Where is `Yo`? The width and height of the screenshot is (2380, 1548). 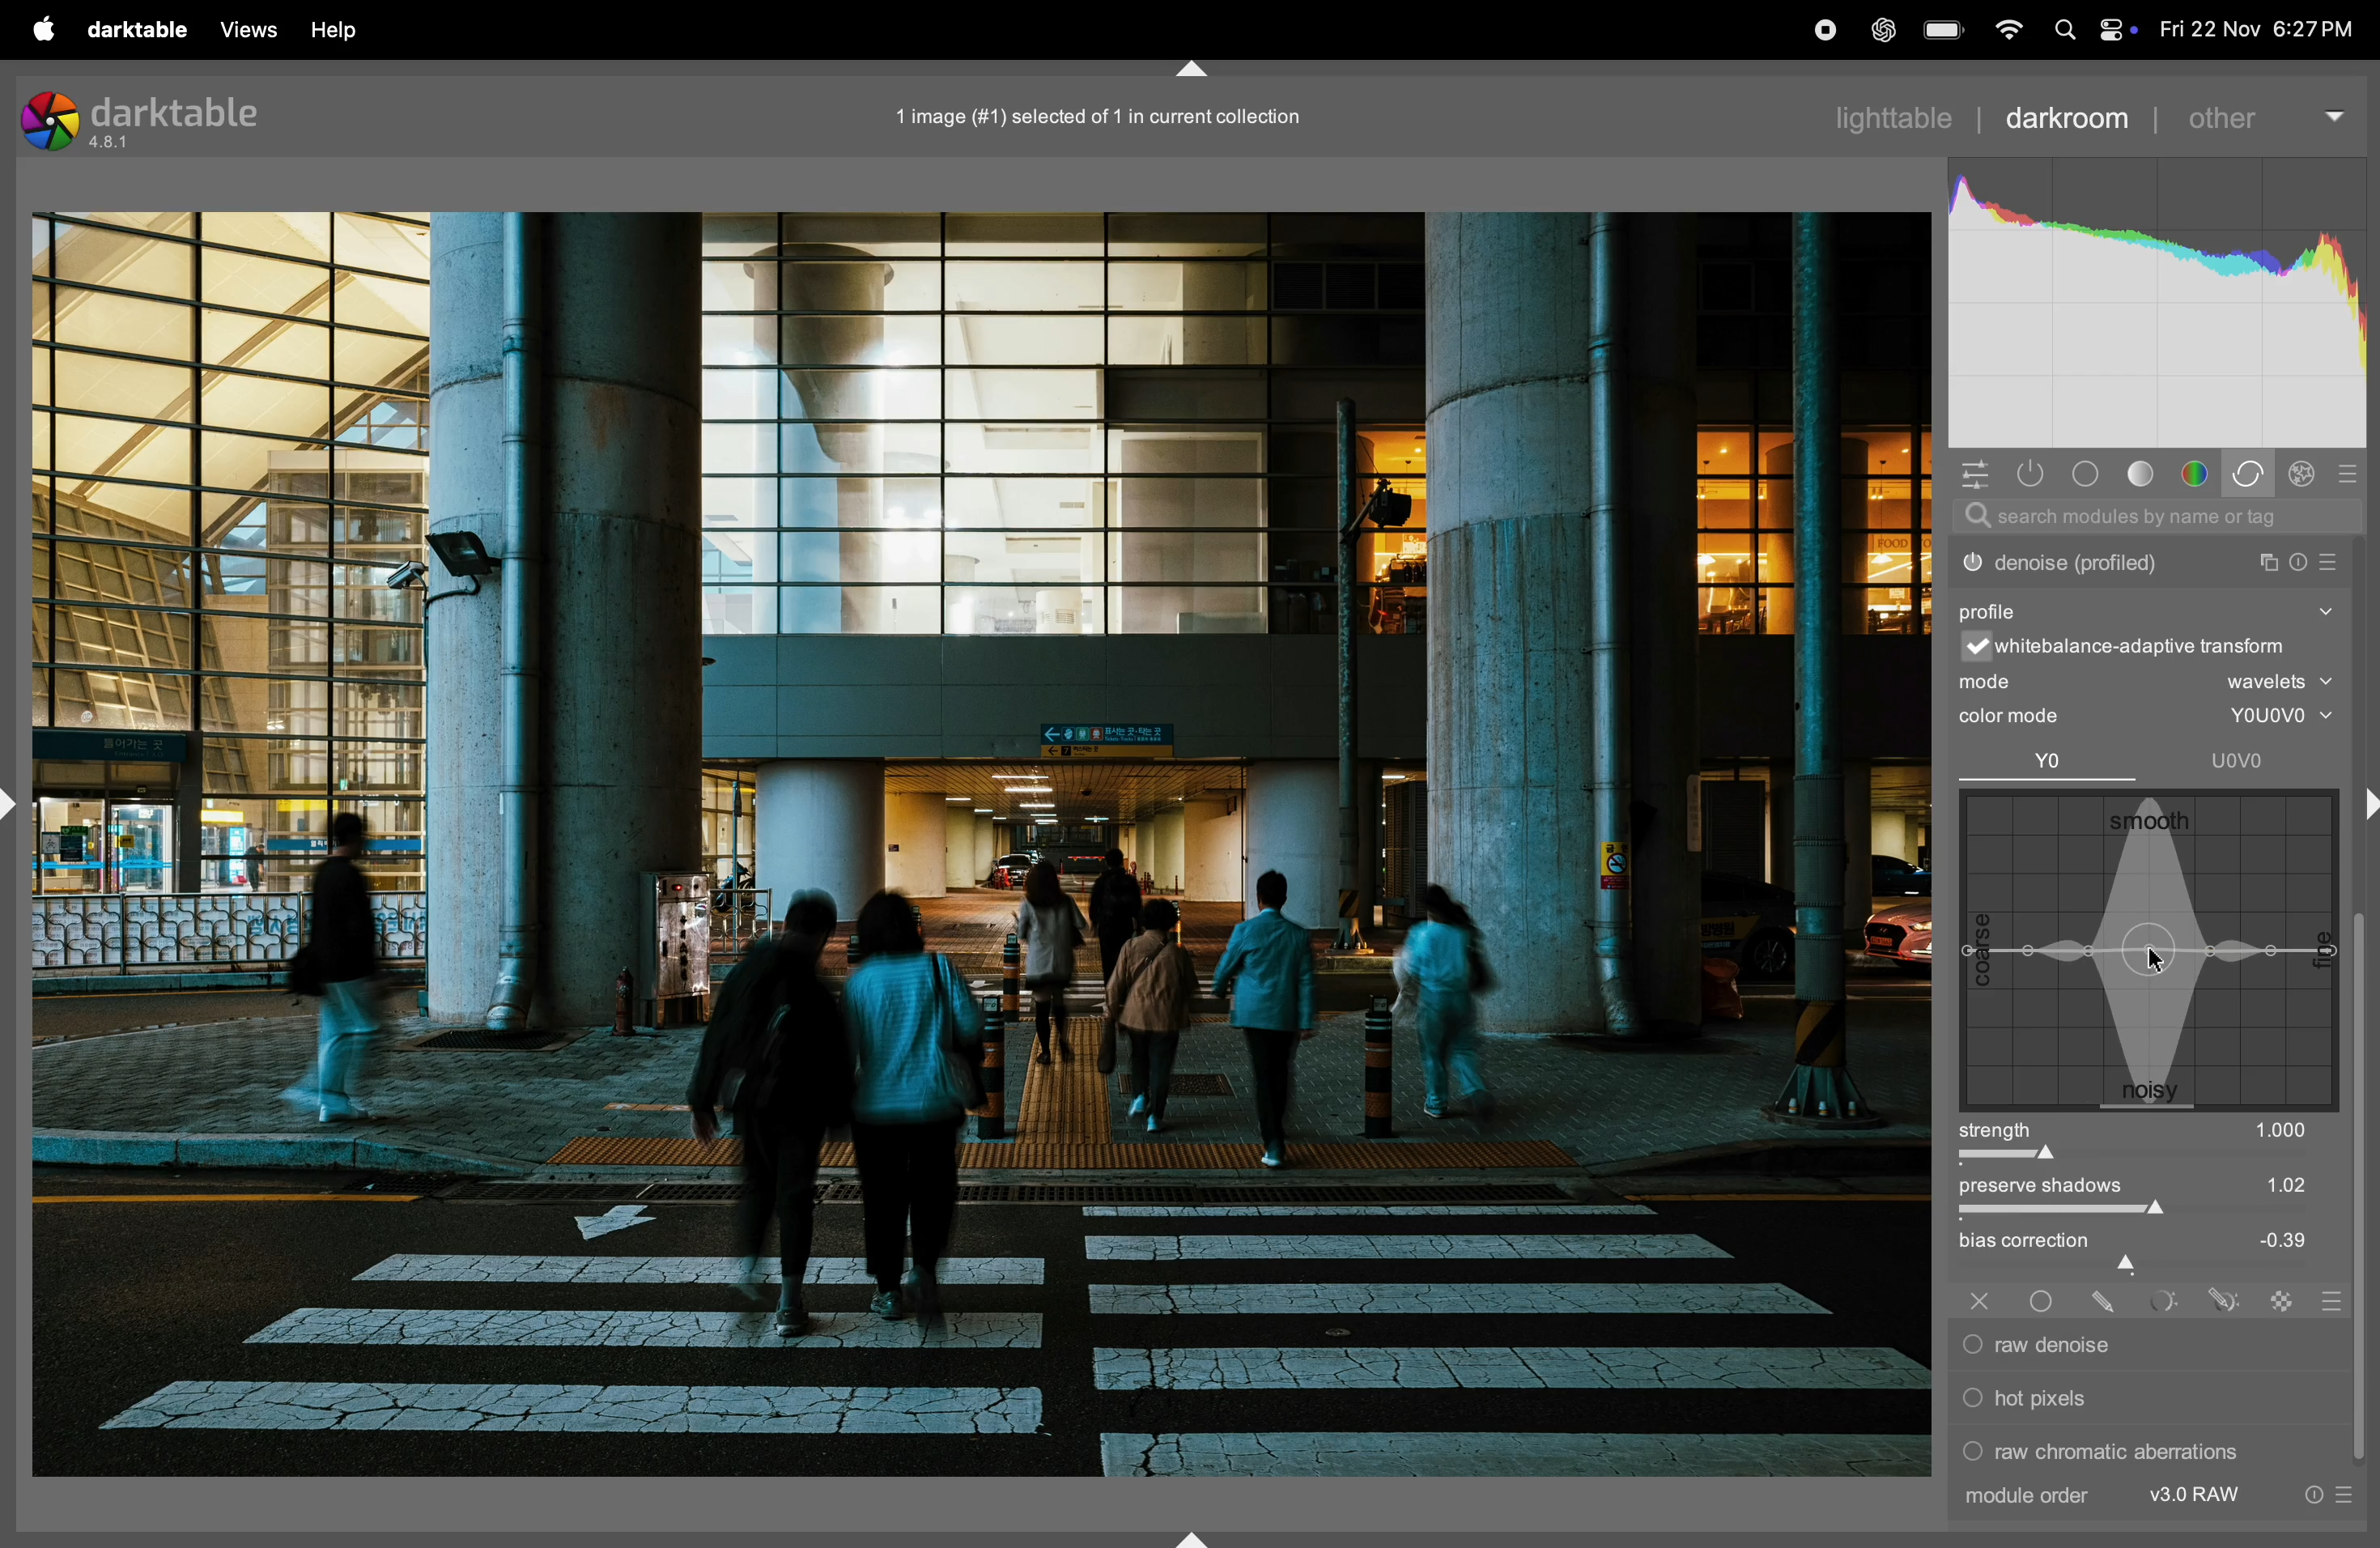
Yo is located at coordinates (2040, 762).